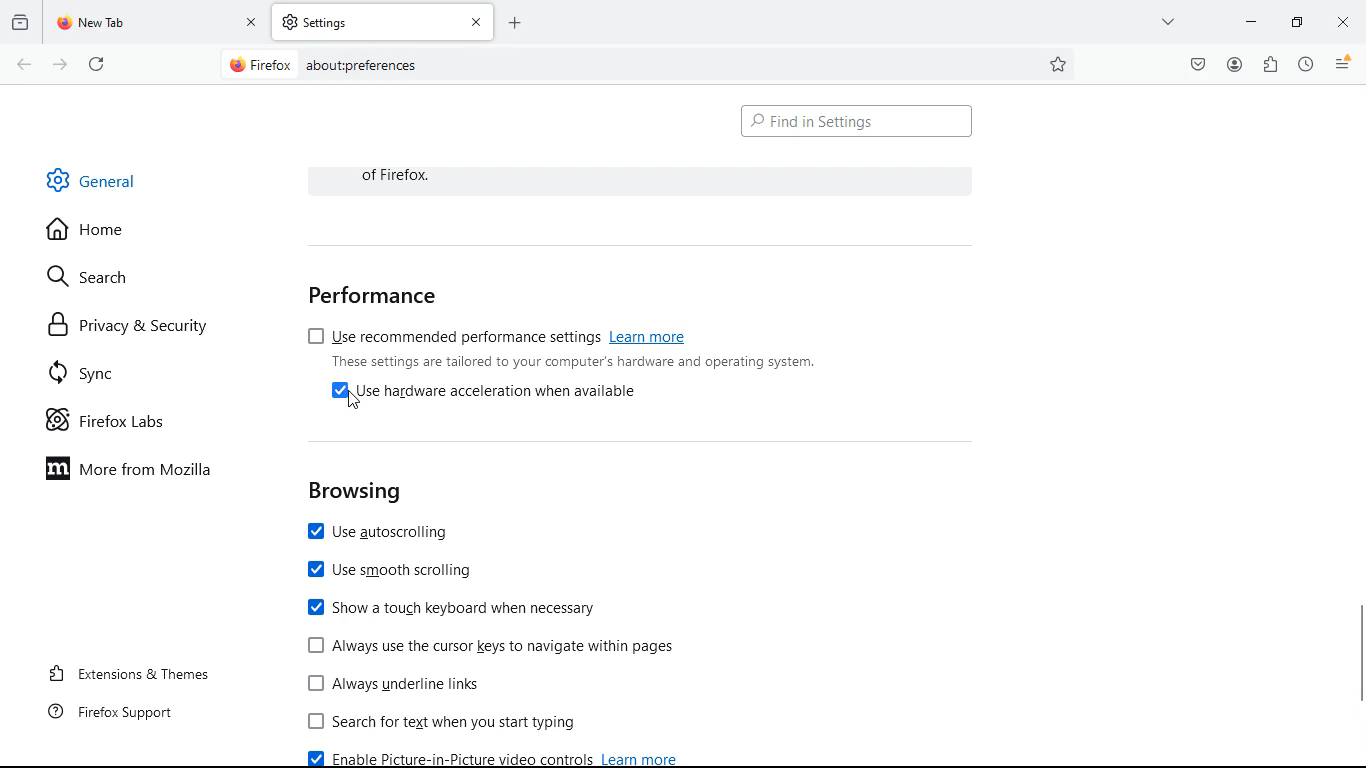 This screenshot has height=768, width=1366. What do you see at coordinates (1269, 66) in the screenshot?
I see `extensions` at bounding box center [1269, 66].